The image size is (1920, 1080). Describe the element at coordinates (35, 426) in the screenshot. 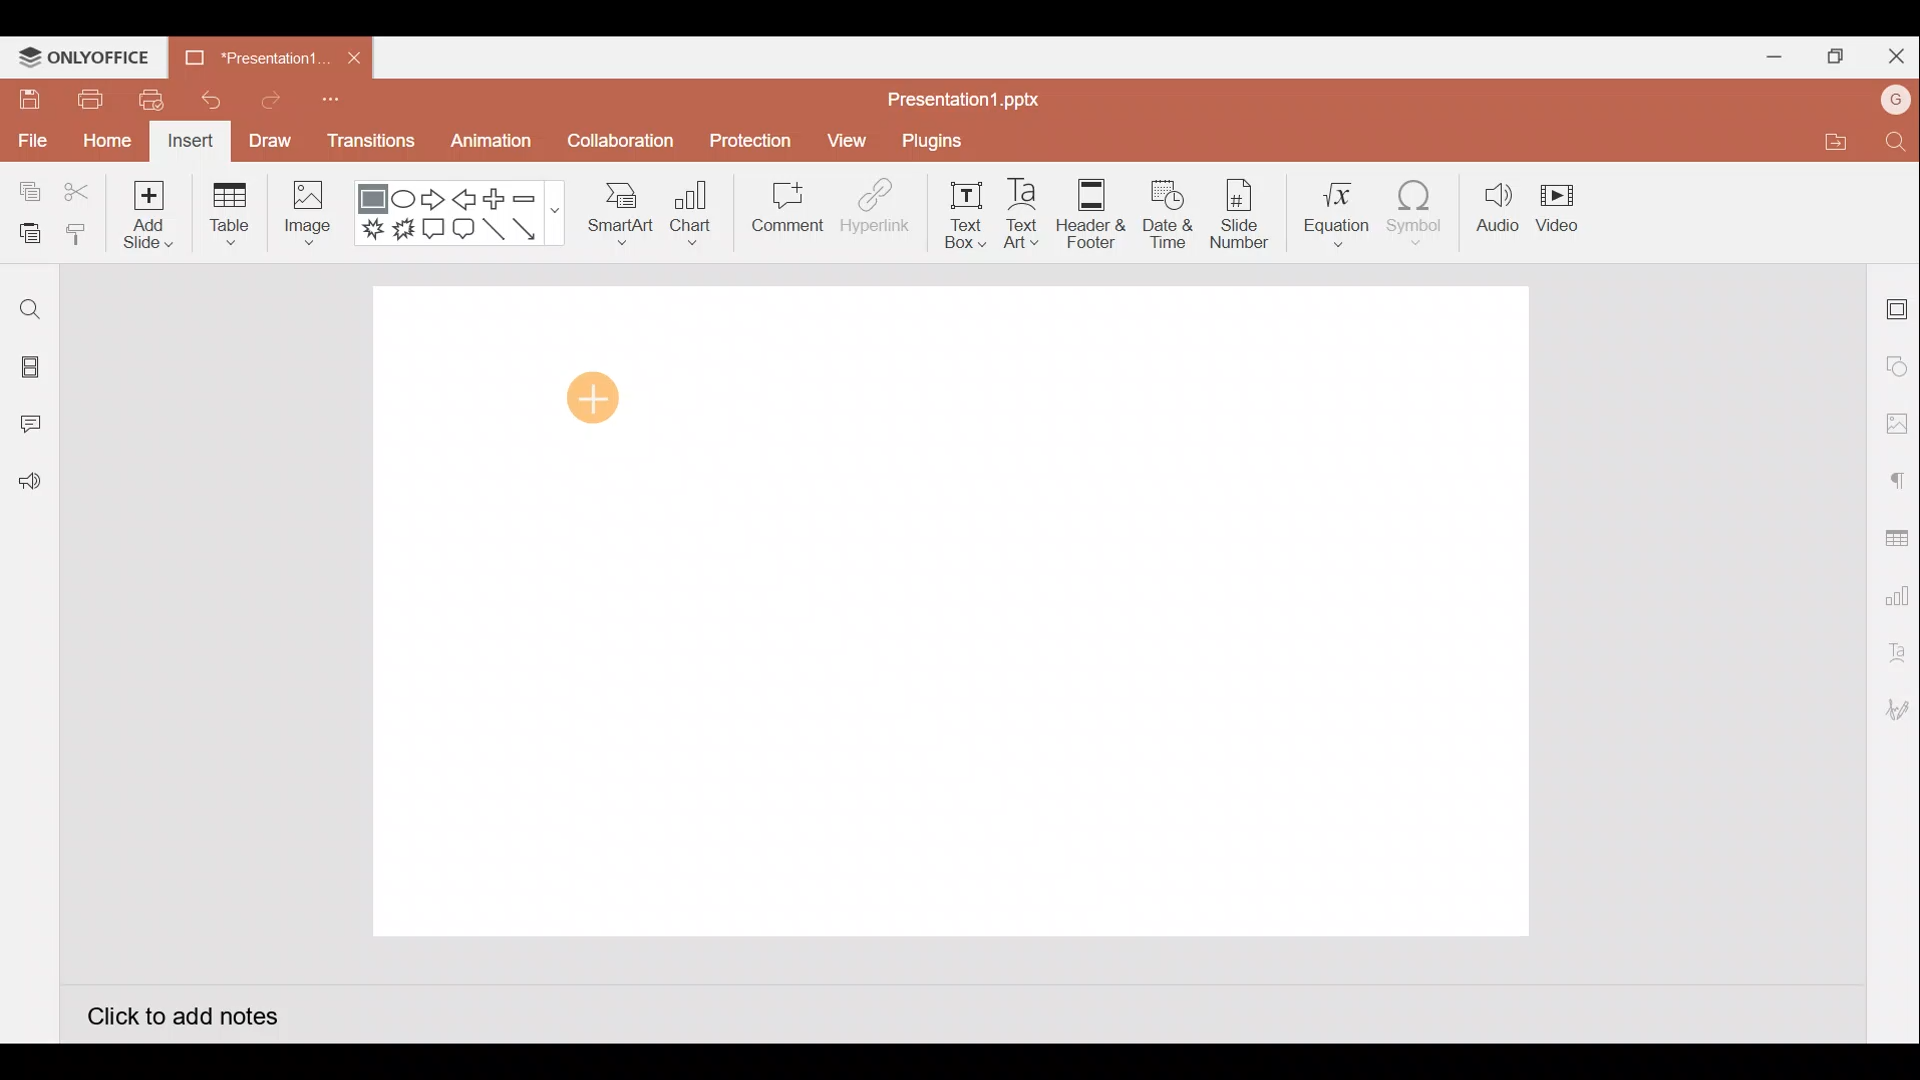

I see `Comments` at that location.